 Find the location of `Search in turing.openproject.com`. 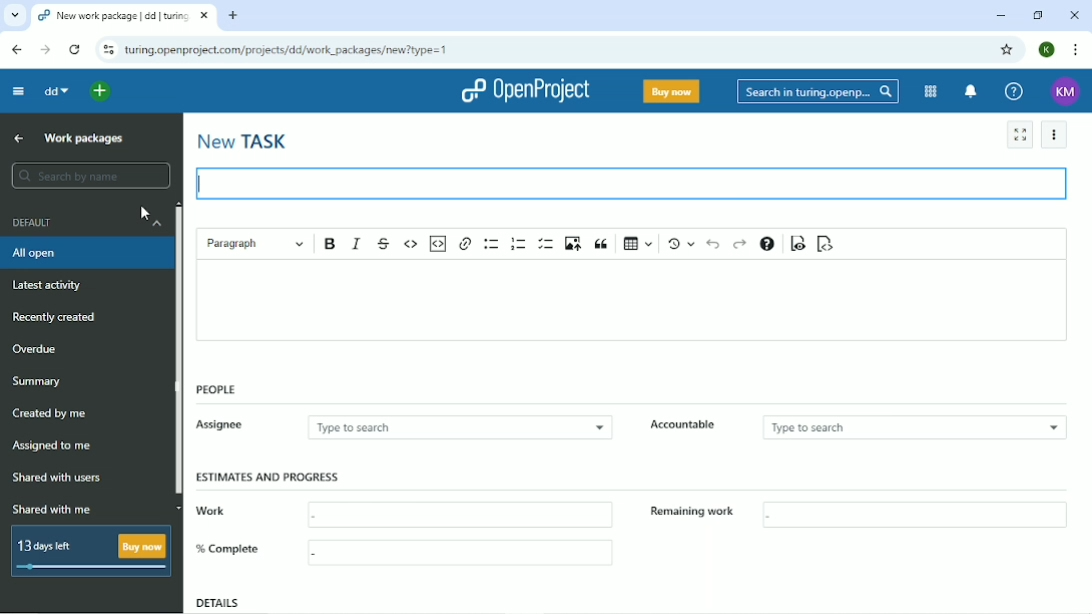

Search in turing.openproject.com is located at coordinates (818, 91).